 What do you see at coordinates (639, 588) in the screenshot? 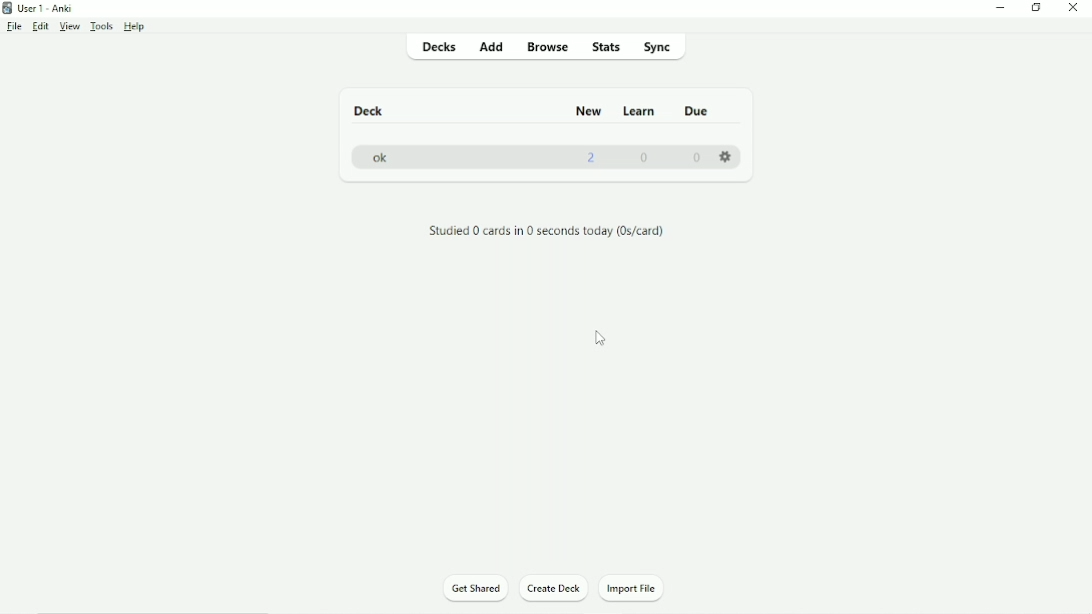
I see `Import File` at bounding box center [639, 588].